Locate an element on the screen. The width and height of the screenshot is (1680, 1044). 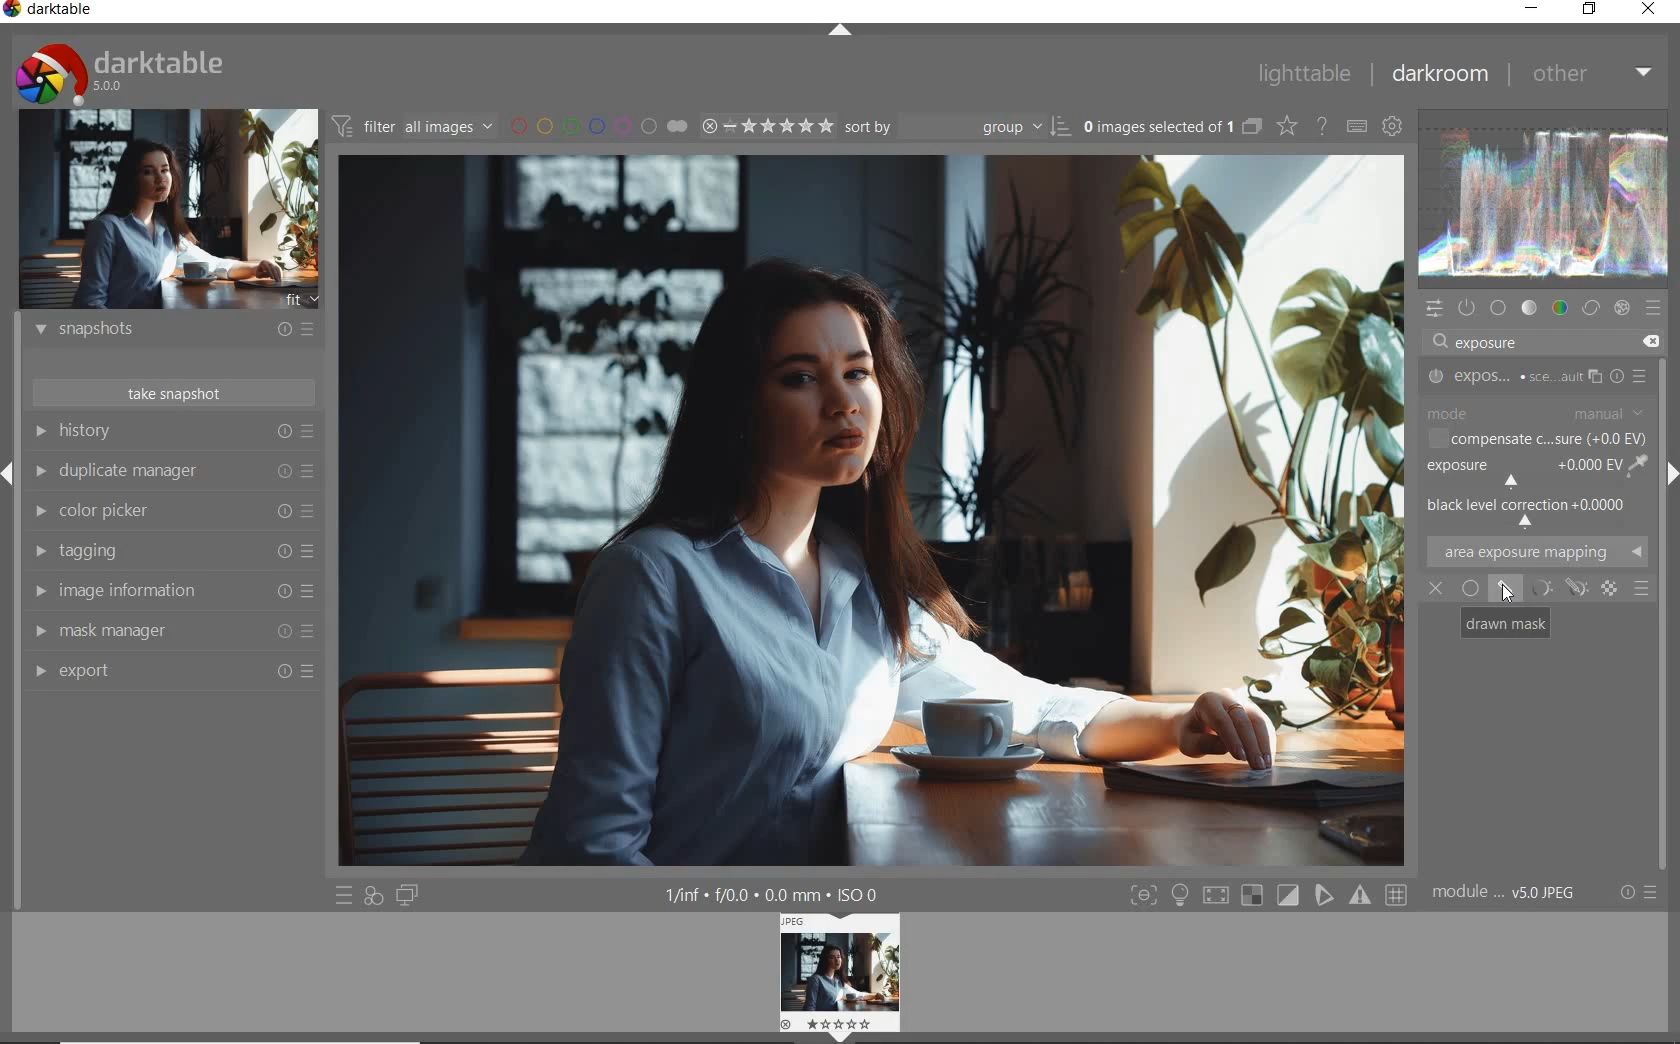
MODE is located at coordinates (1537, 414).